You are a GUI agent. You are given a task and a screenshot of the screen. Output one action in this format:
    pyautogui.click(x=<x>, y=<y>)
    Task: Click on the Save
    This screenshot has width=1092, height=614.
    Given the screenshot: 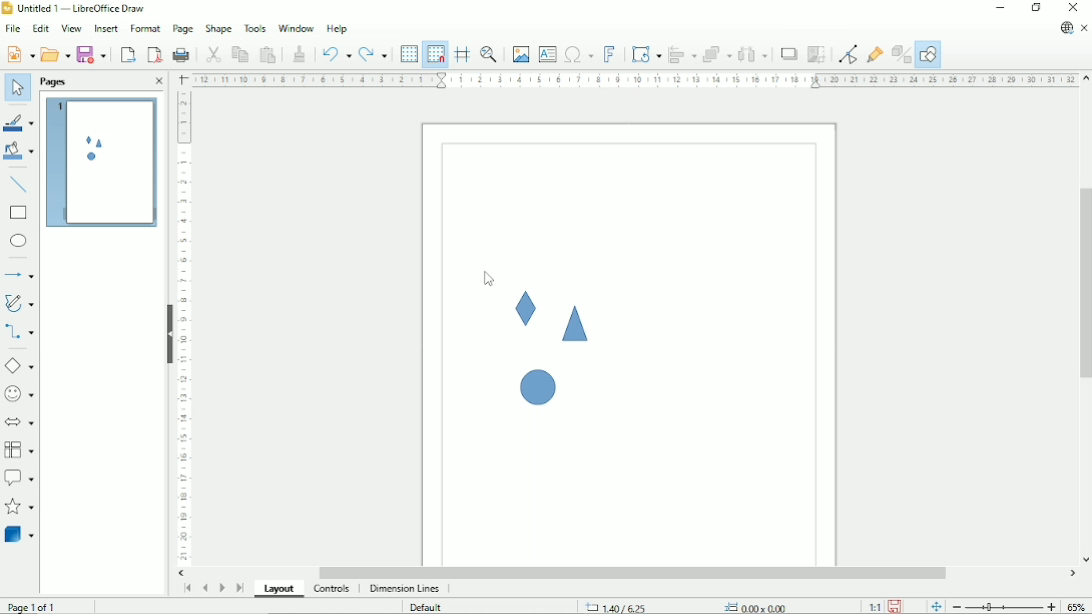 What is the action you would take?
    pyautogui.click(x=896, y=606)
    